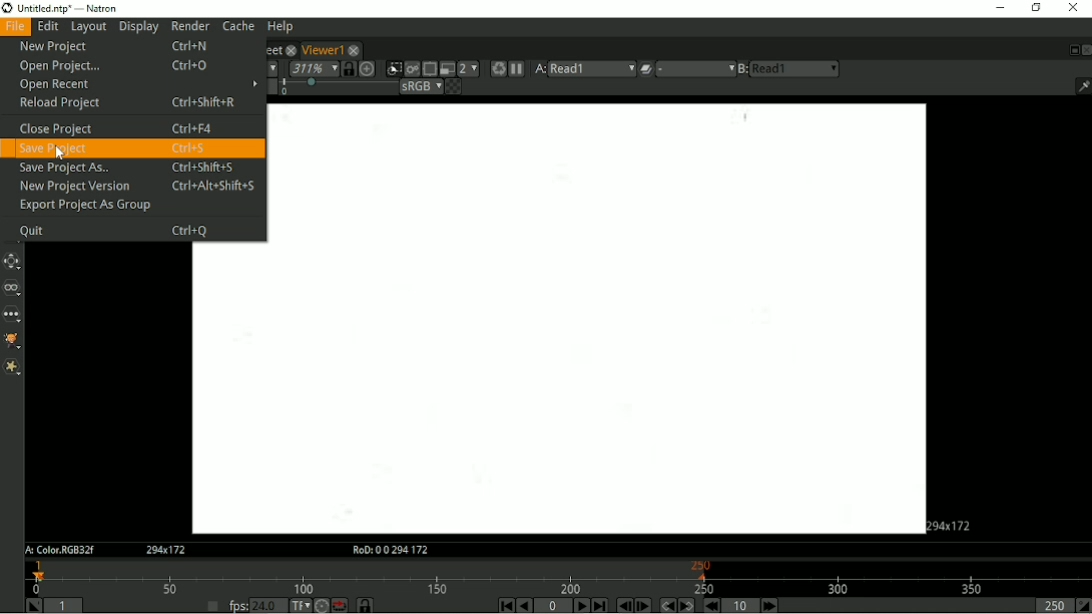 The height and width of the screenshot is (614, 1092). What do you see at coordinates (16, 26) in the screenshot?
I see `File` at bounding box center [16, 26].